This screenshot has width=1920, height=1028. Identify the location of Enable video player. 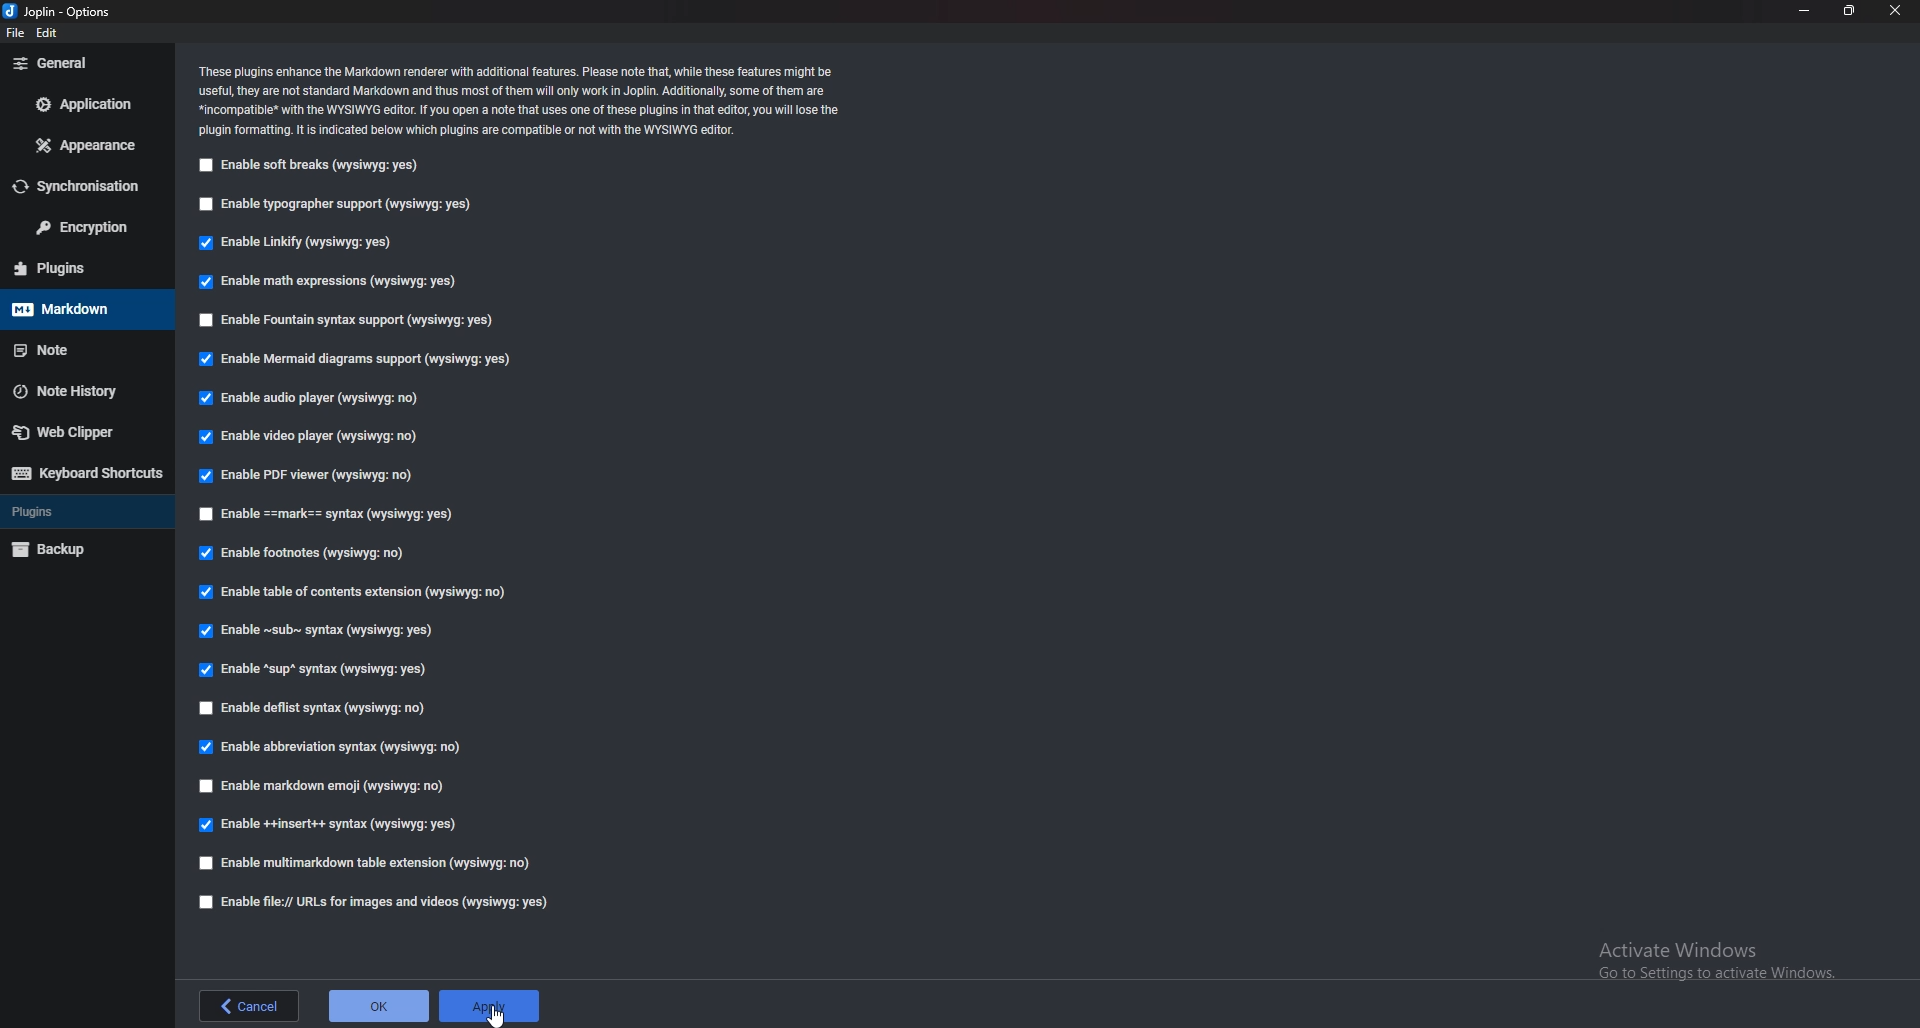
(319, 435).